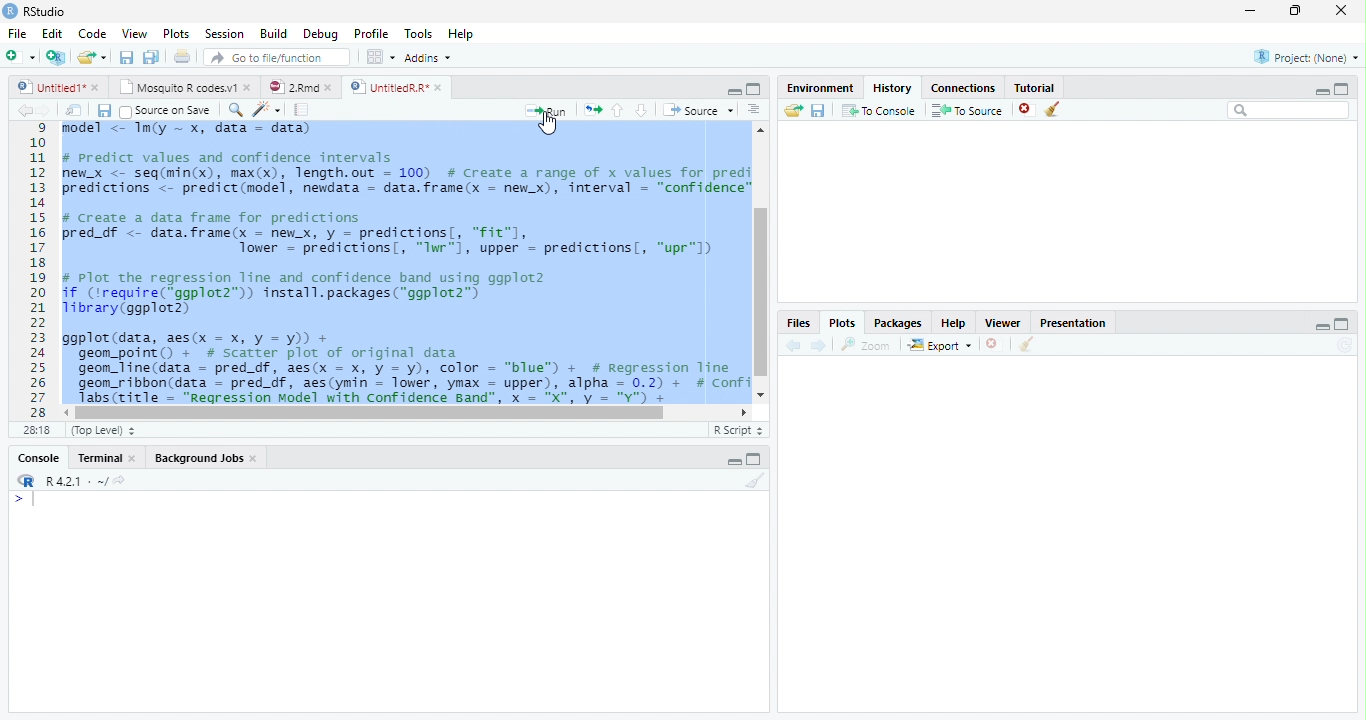 The height and width of the screenshot is (720, 1366). I want to click on Run, so click(544, 111).